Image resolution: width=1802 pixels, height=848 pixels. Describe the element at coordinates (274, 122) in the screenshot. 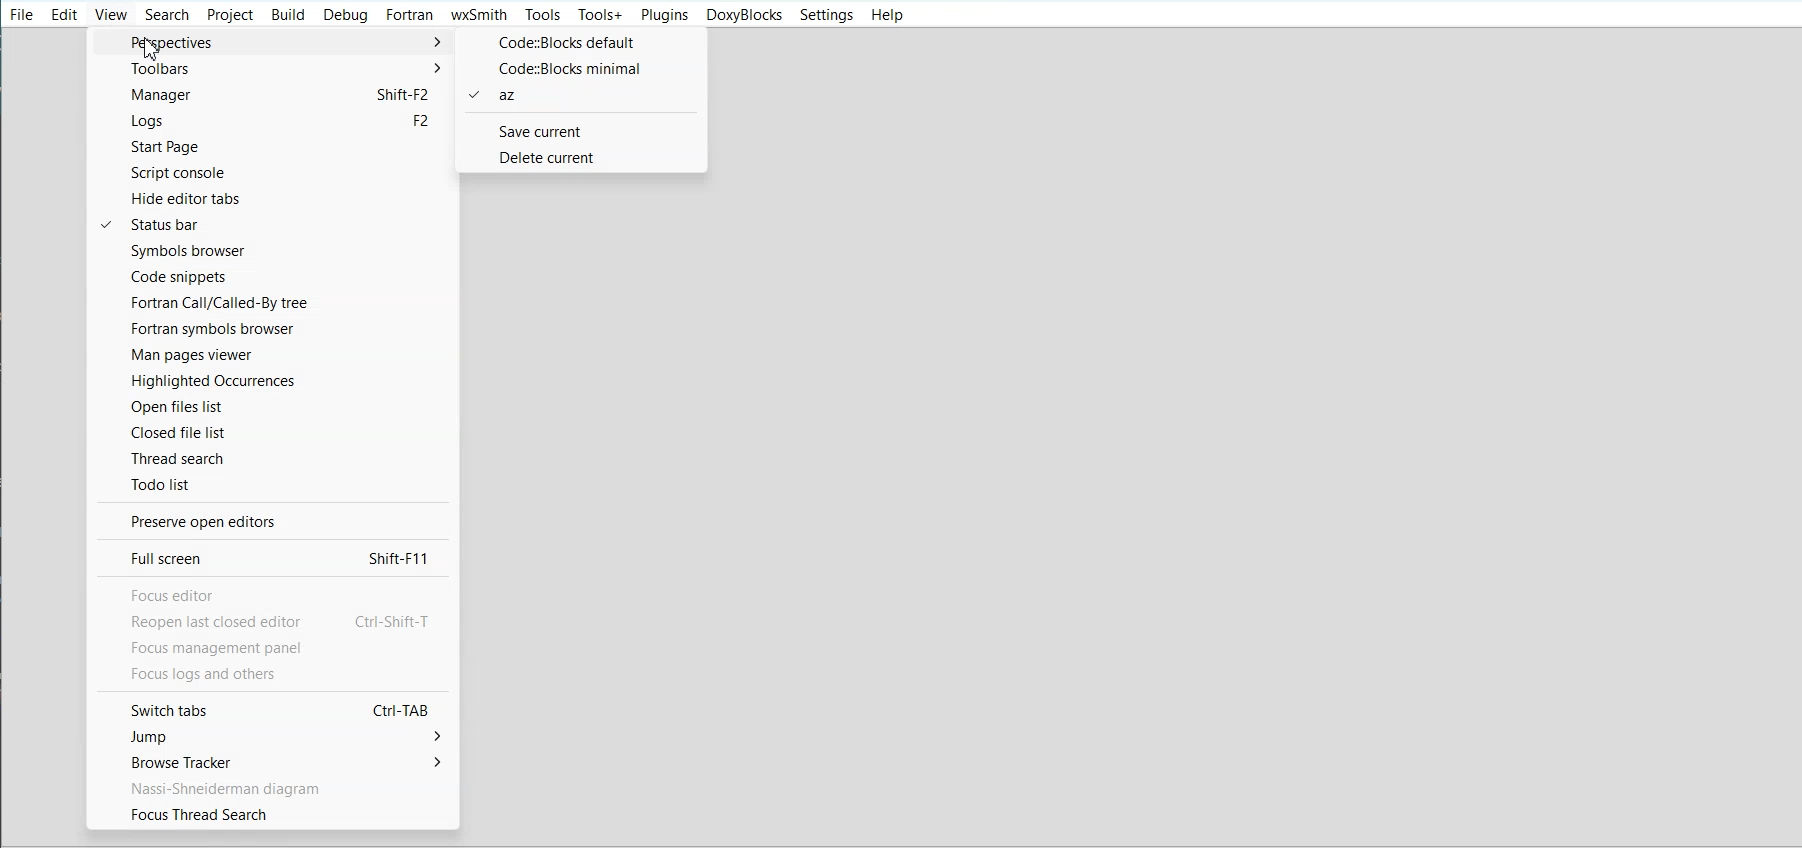

I see `Logs` at that location.